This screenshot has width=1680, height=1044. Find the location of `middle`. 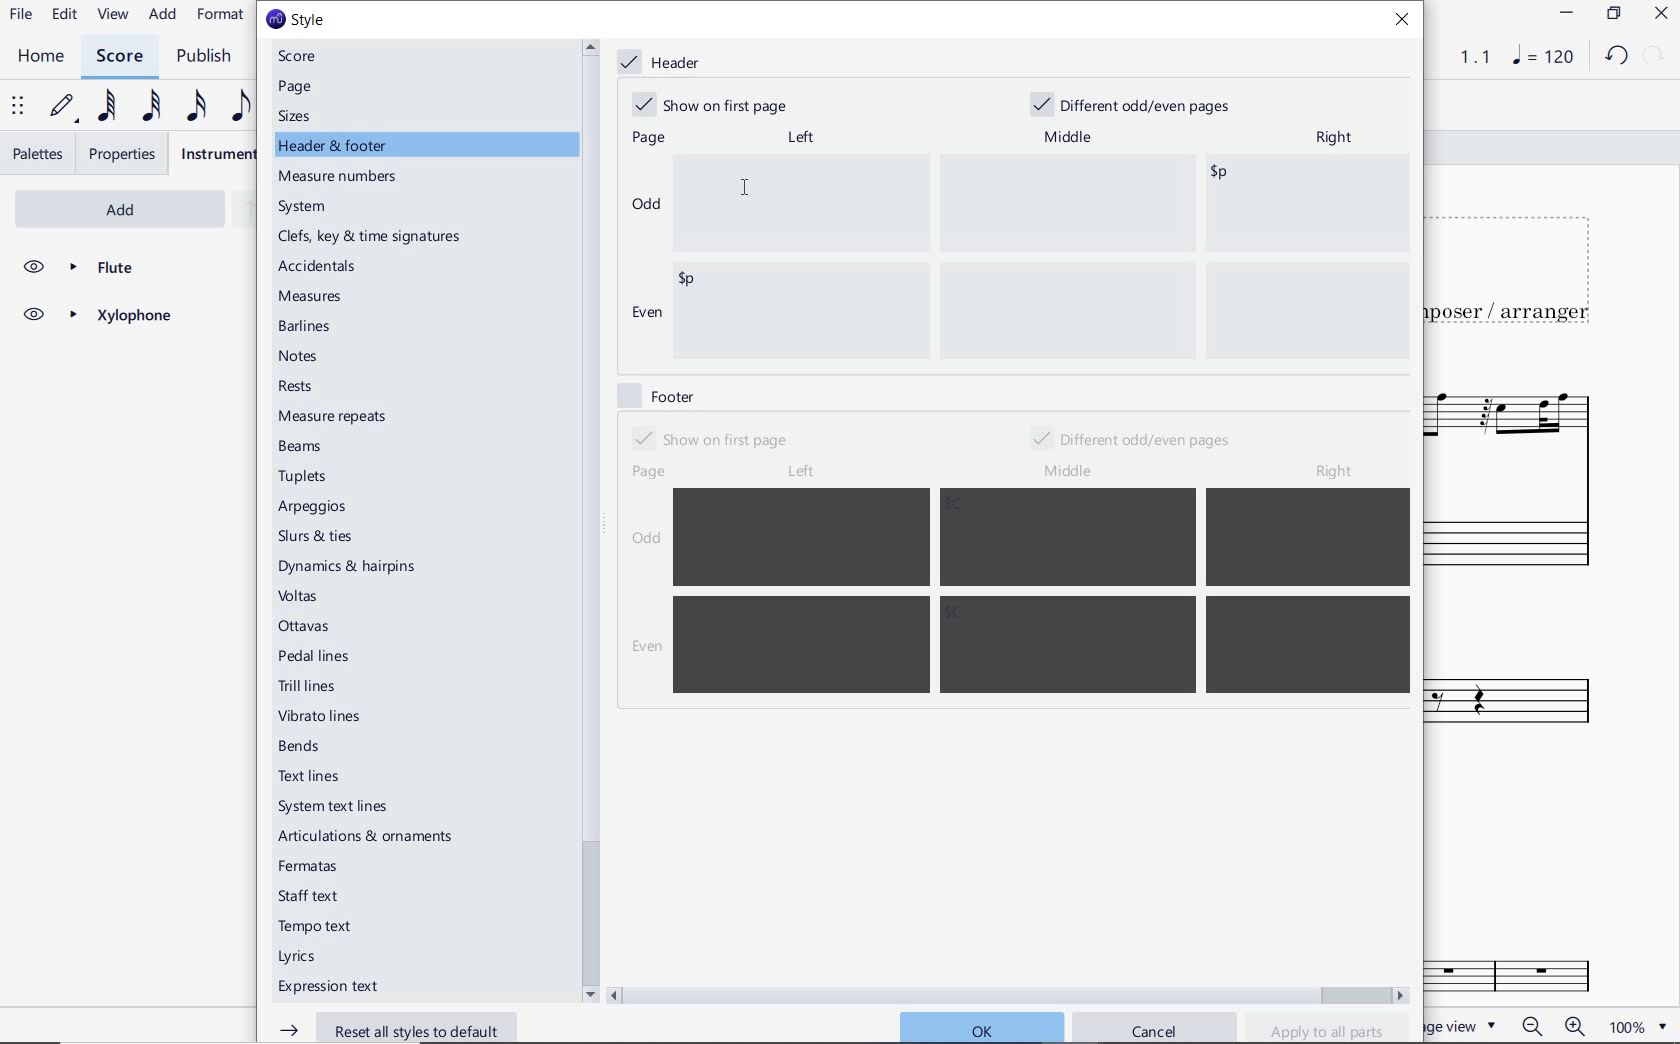

middle is located at coordinates (1072, 472).